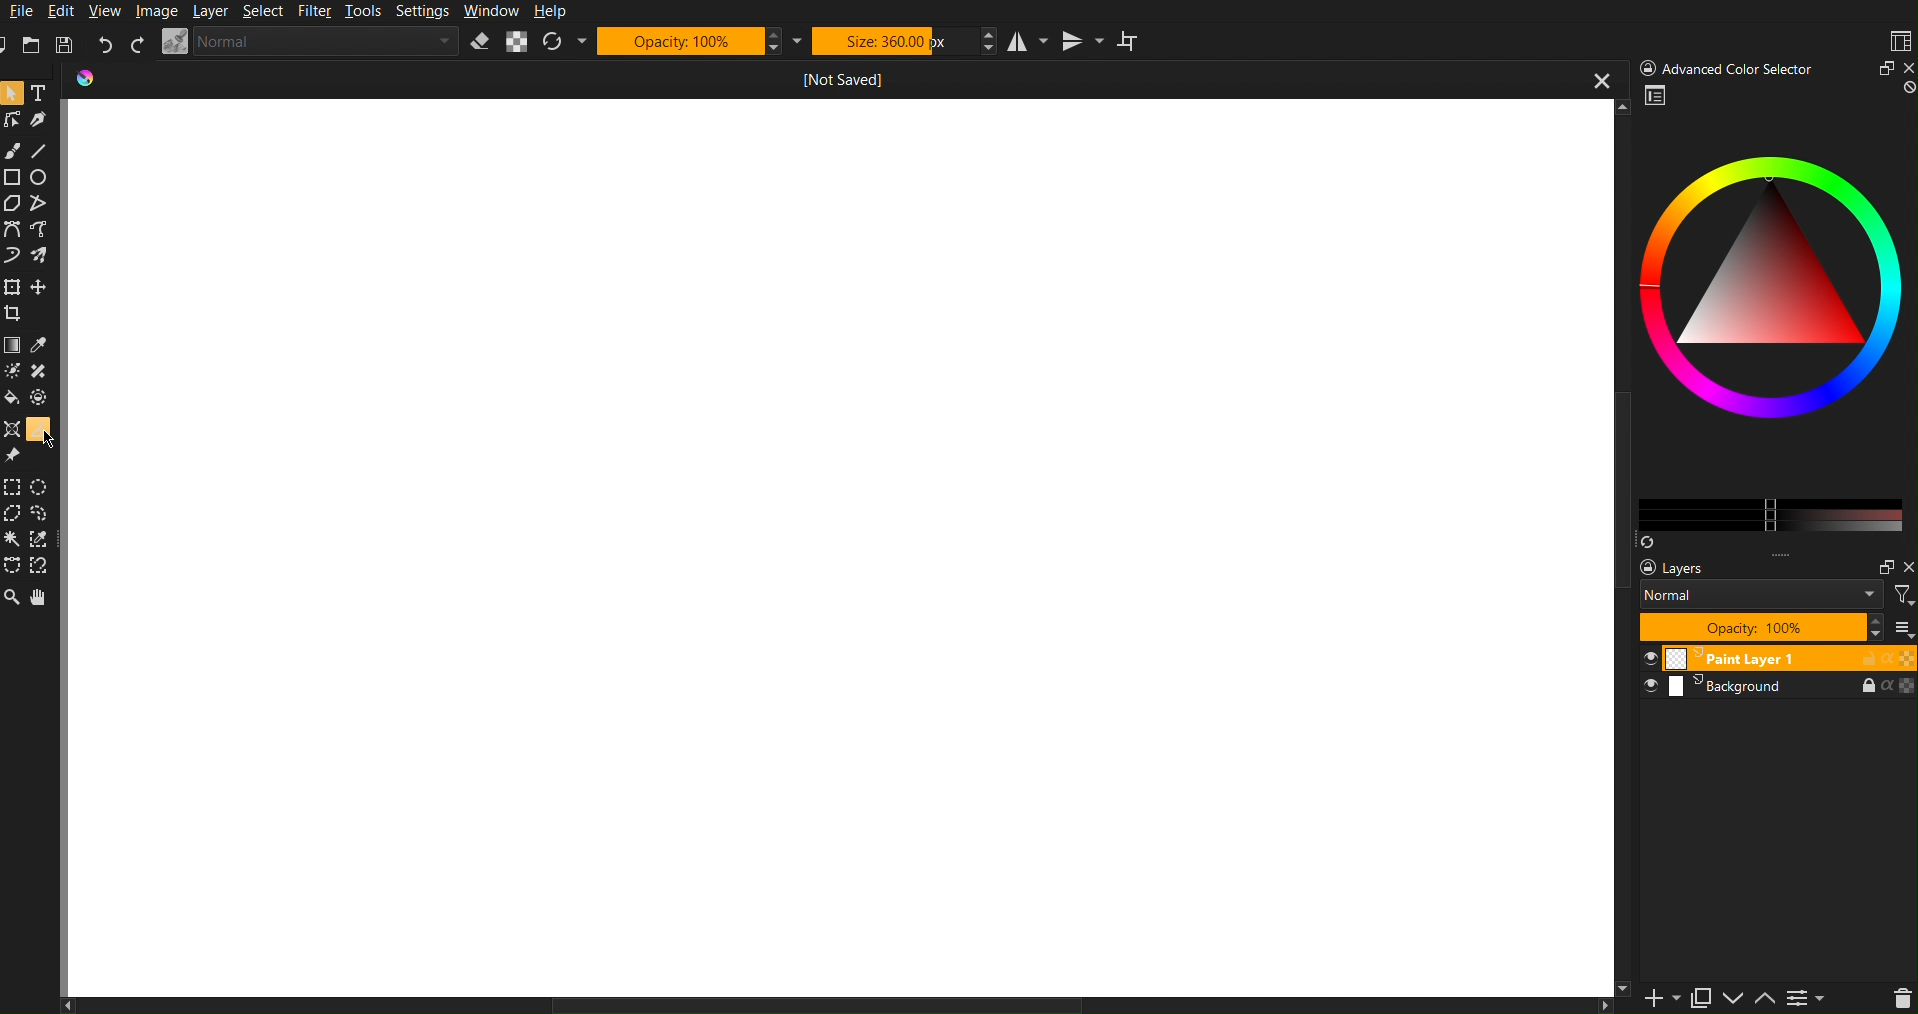 The height and width of the screenshot is (1014, 1918). What do you see at coordinates (43, 285) in the screenshot?
I see `Move` at bounding box center [43, 285].